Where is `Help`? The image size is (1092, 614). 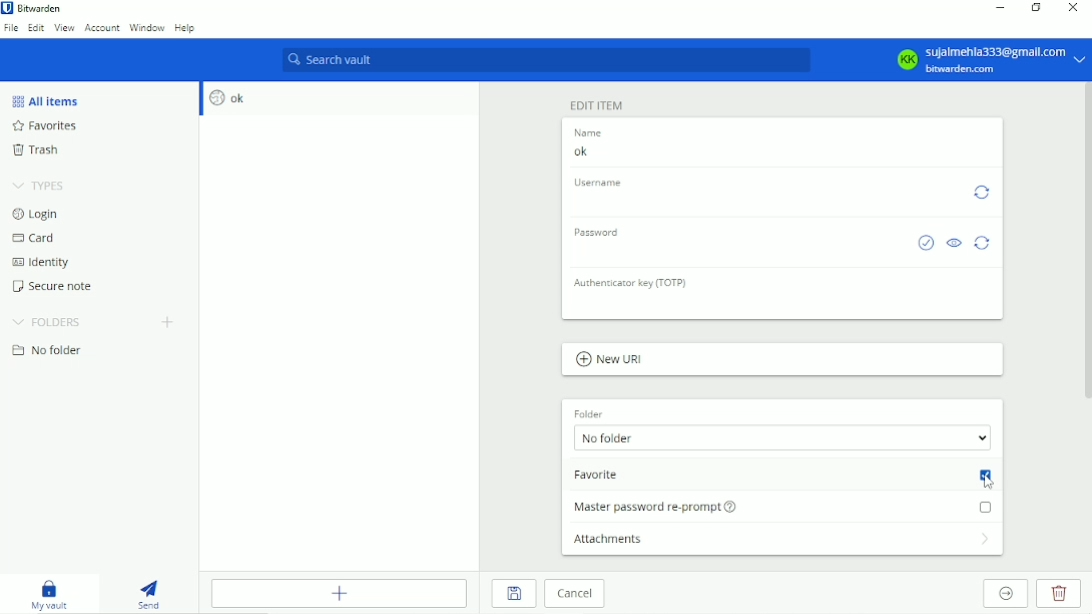 Help is located at coordinates (189, 29).